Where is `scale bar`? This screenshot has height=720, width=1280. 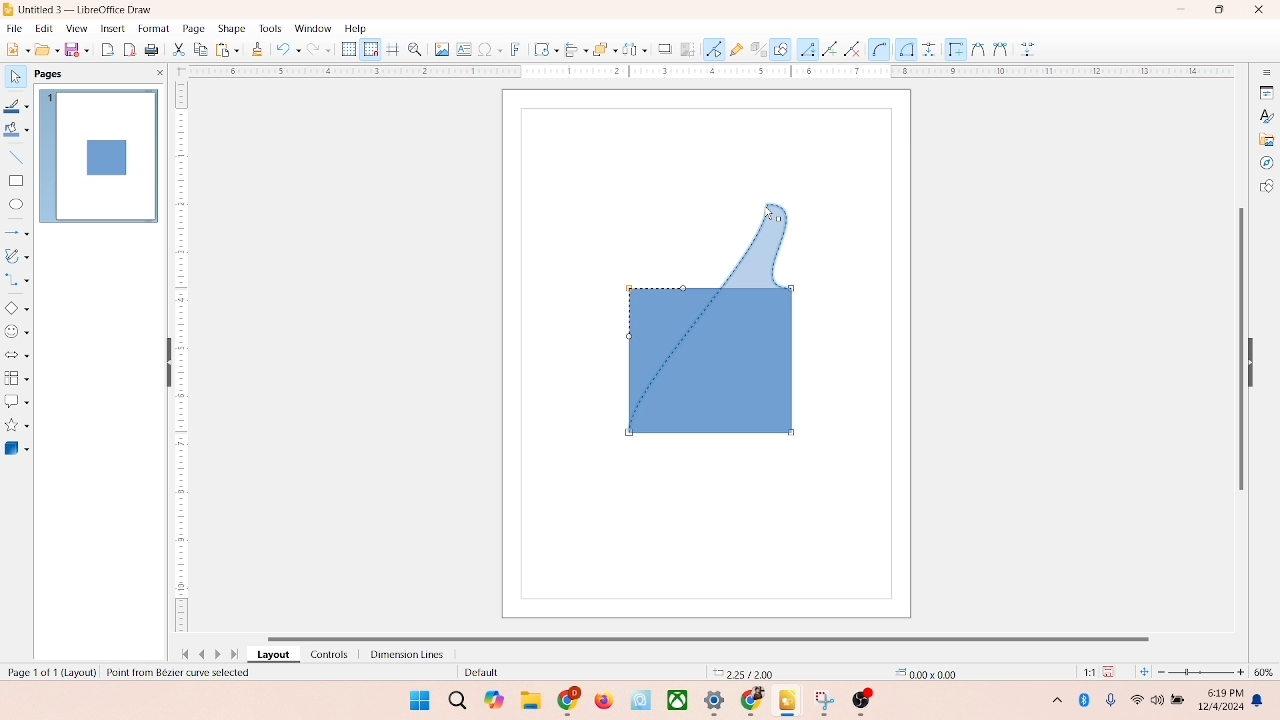
scale bar is located at coordinates (181, 360).